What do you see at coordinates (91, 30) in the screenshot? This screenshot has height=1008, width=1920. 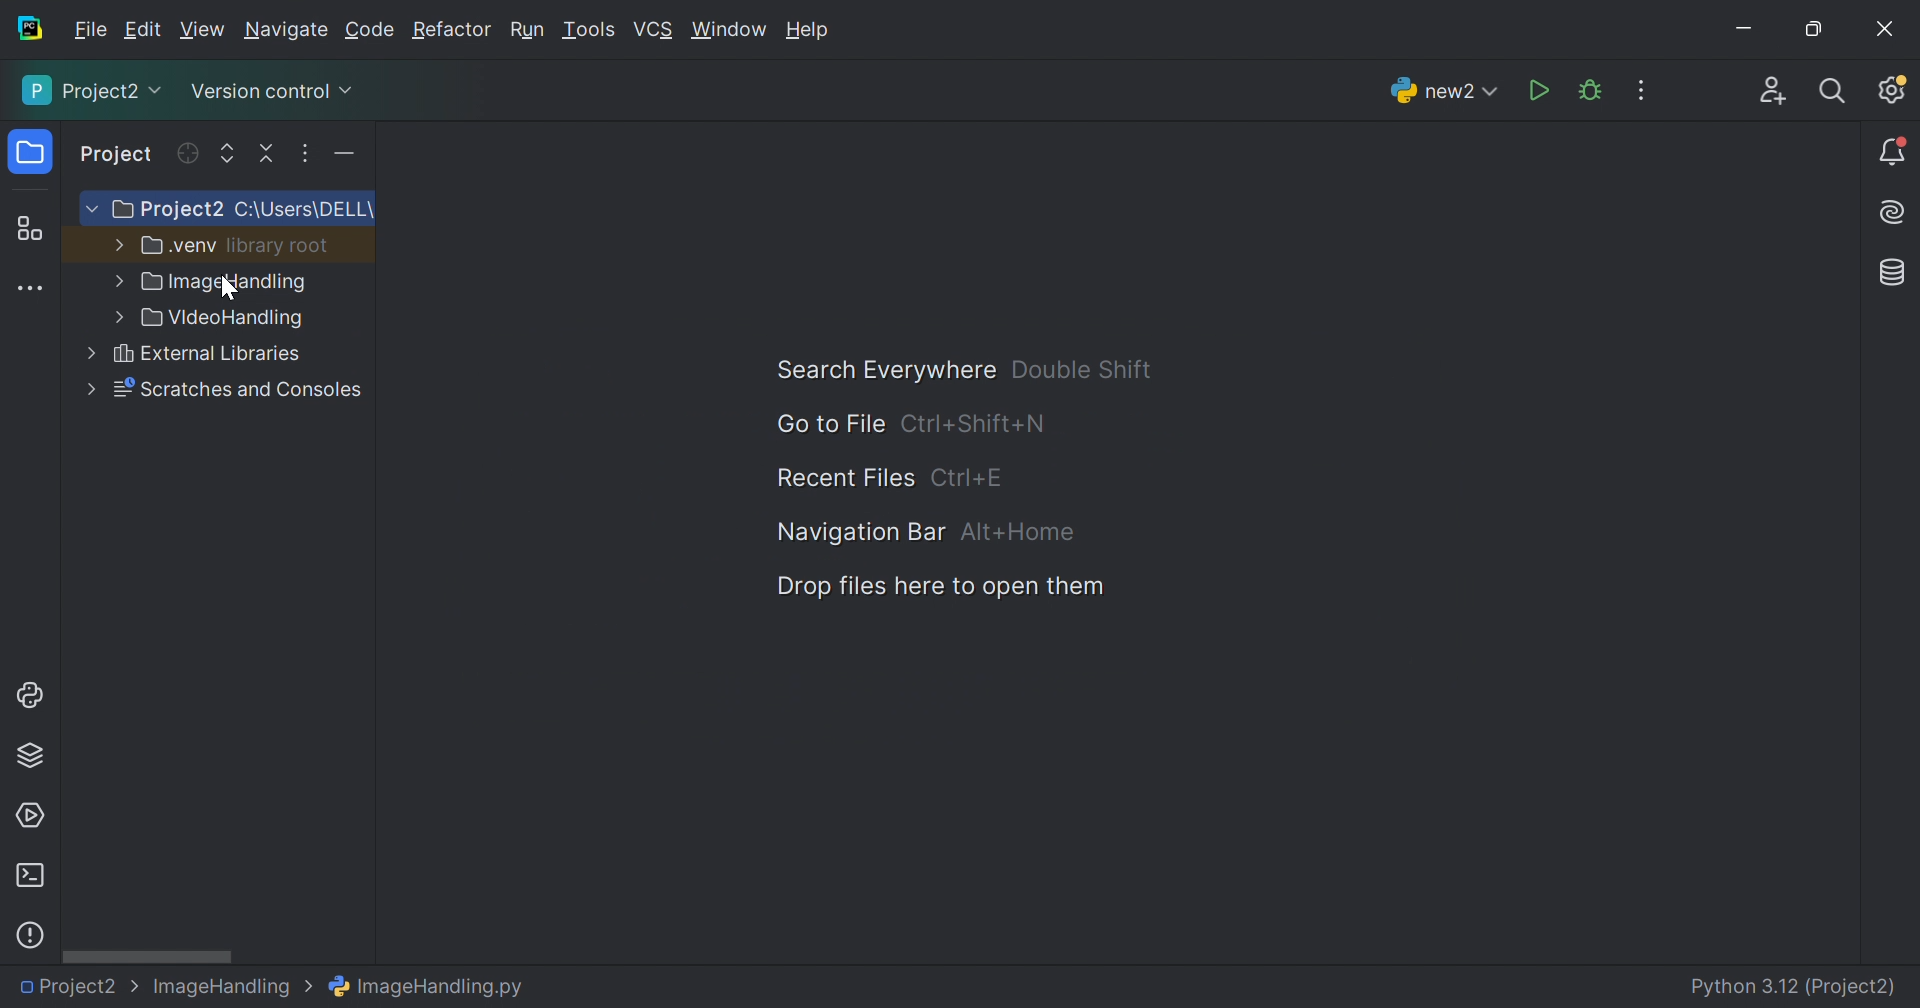 I see `File` at bounding box center [91, 30].